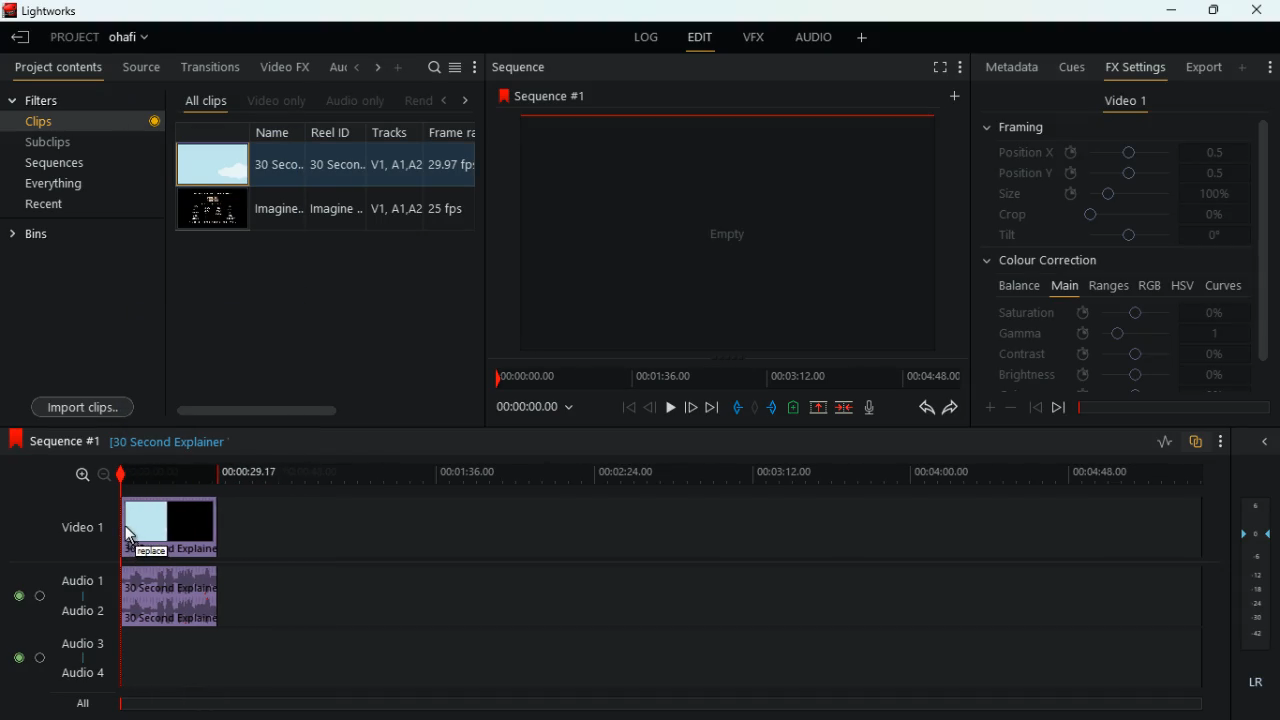  I want to click on Cursor, so click(130, 534).